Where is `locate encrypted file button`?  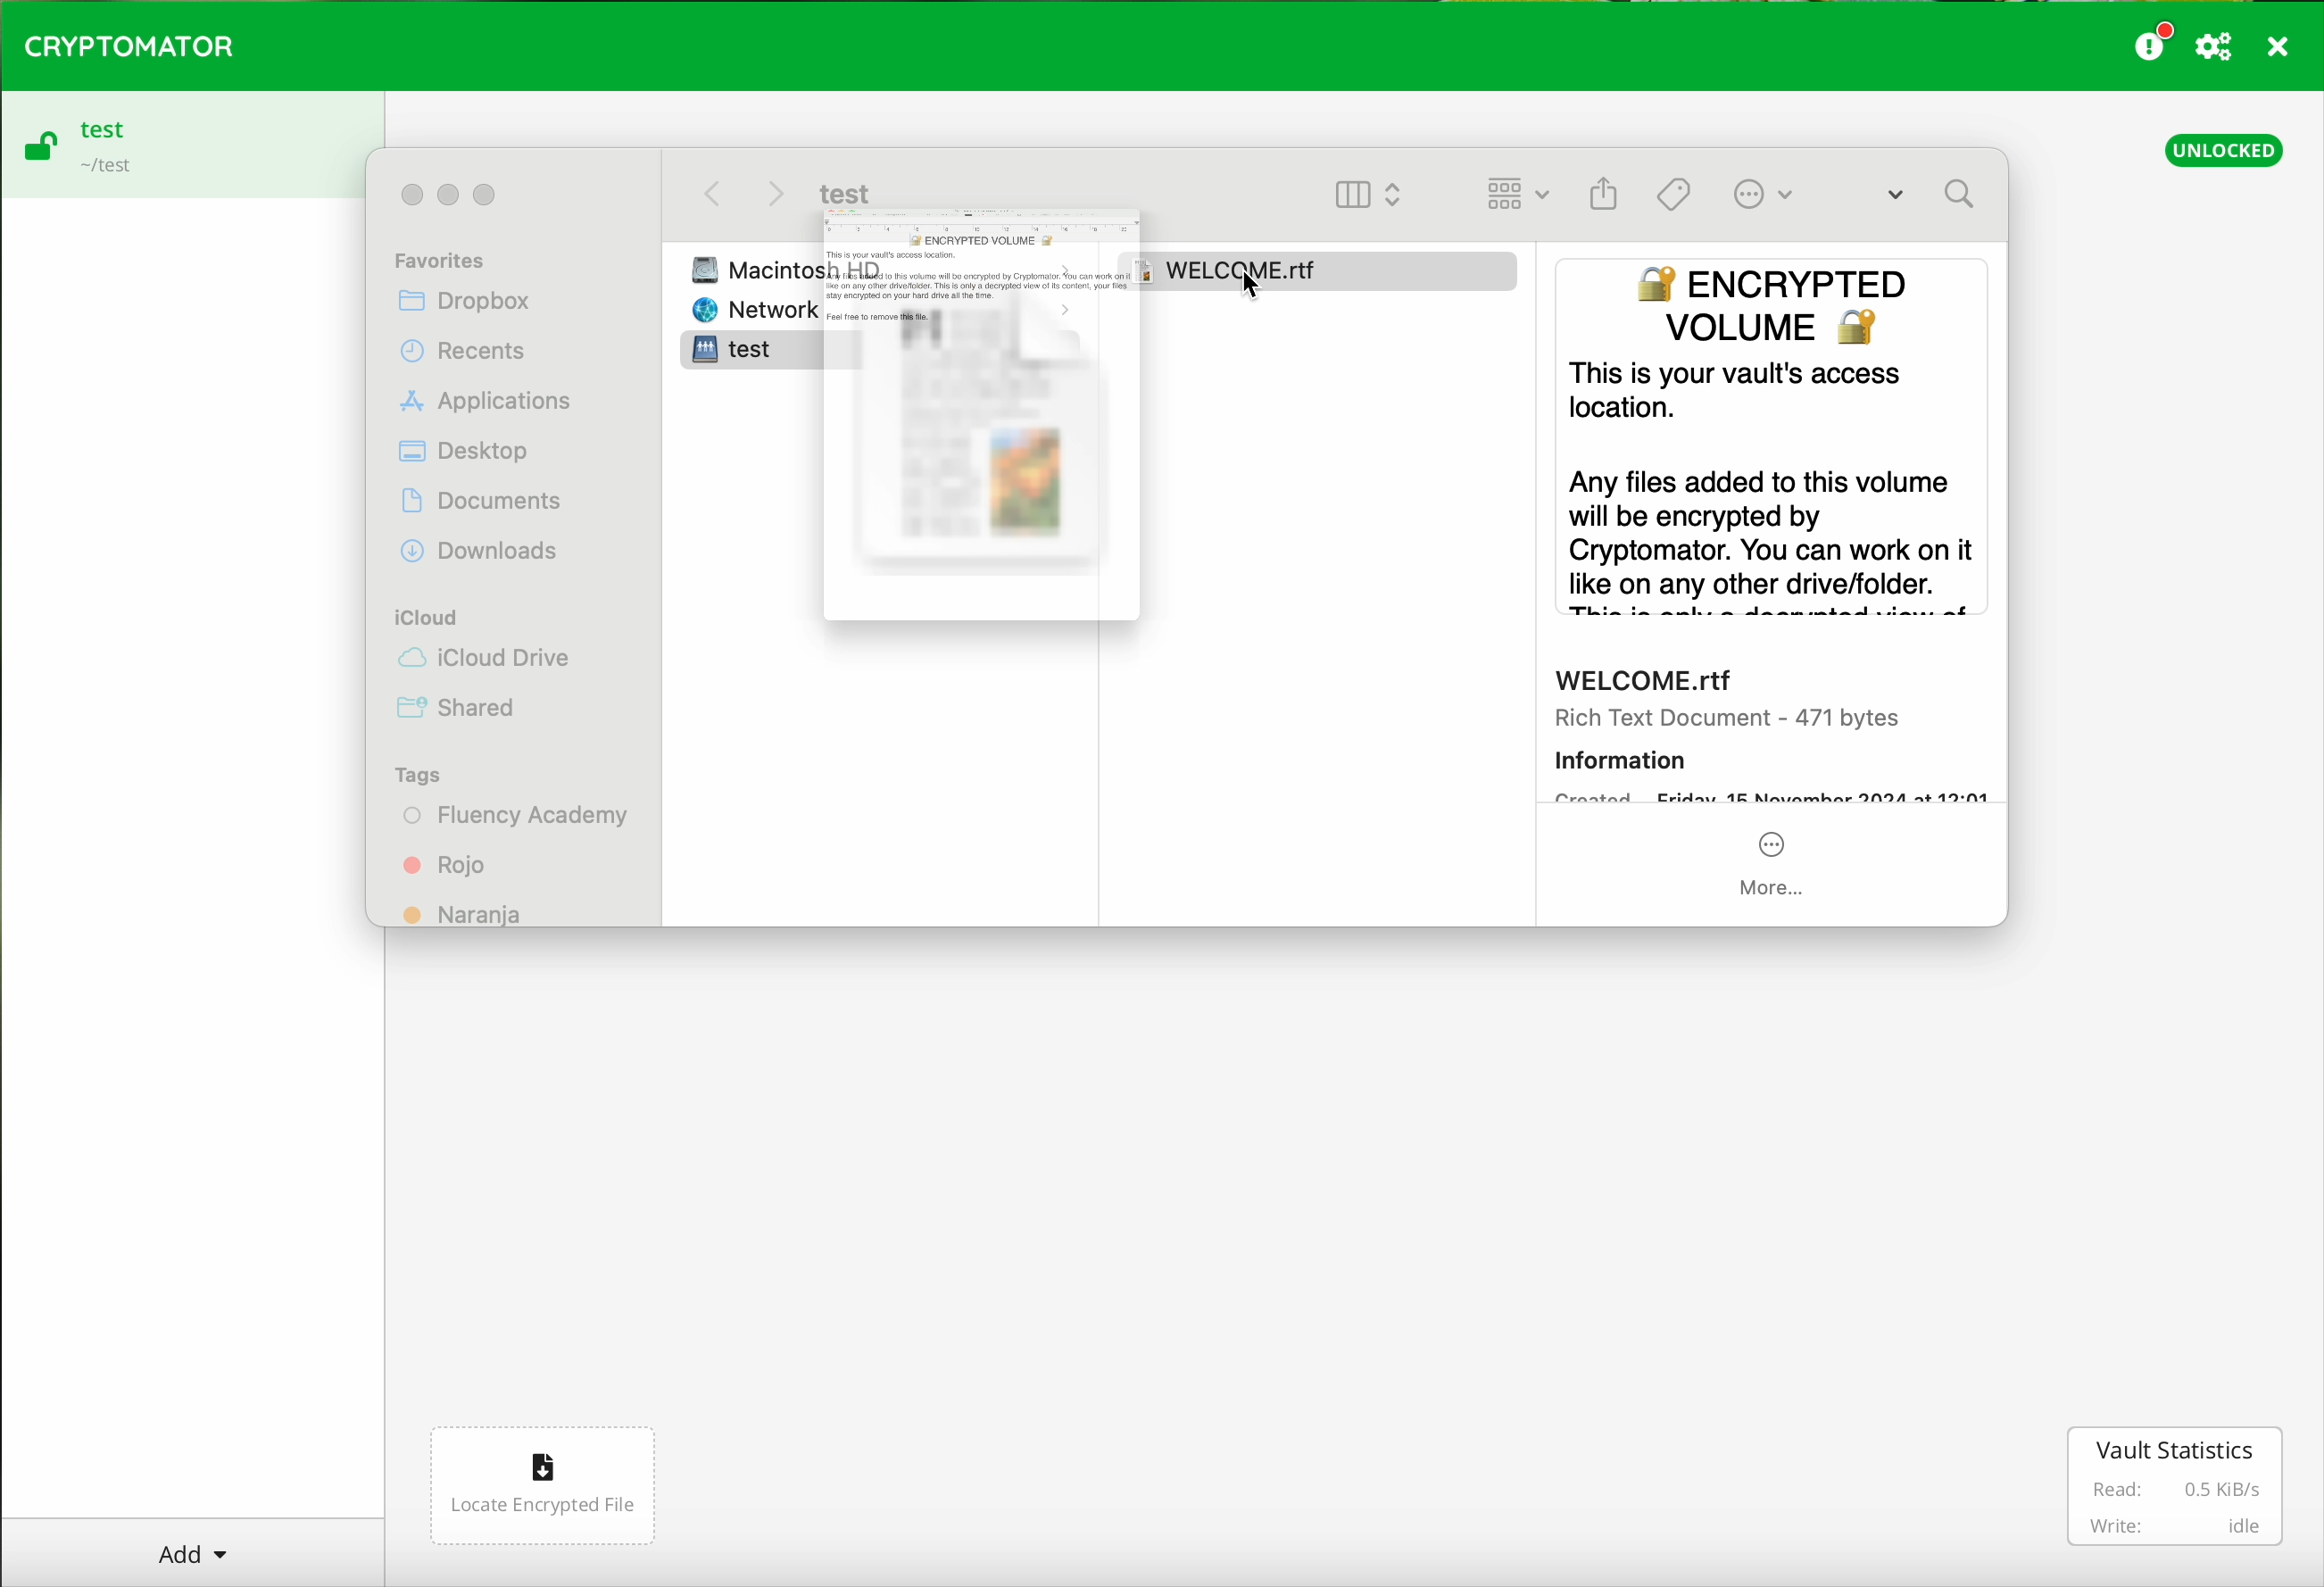
locate encrypted file button is located at coordinates (540, 1487).